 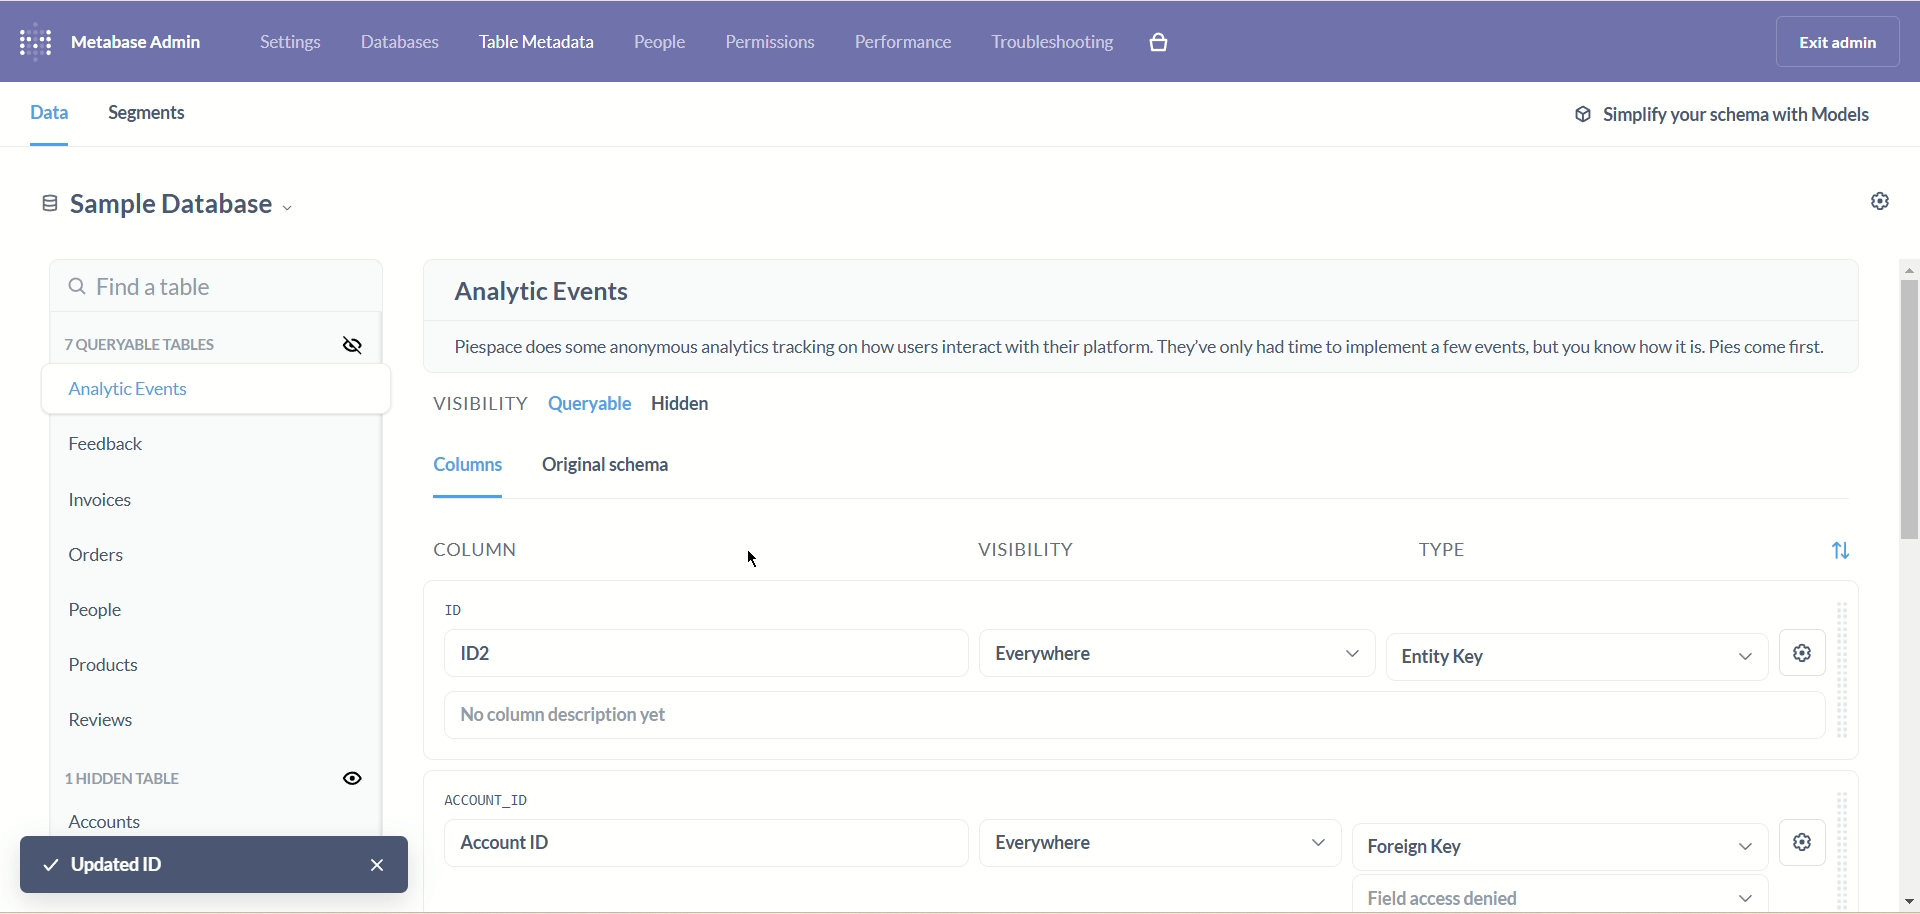 I want to click on Visibility, so click(x=1021, y=550).